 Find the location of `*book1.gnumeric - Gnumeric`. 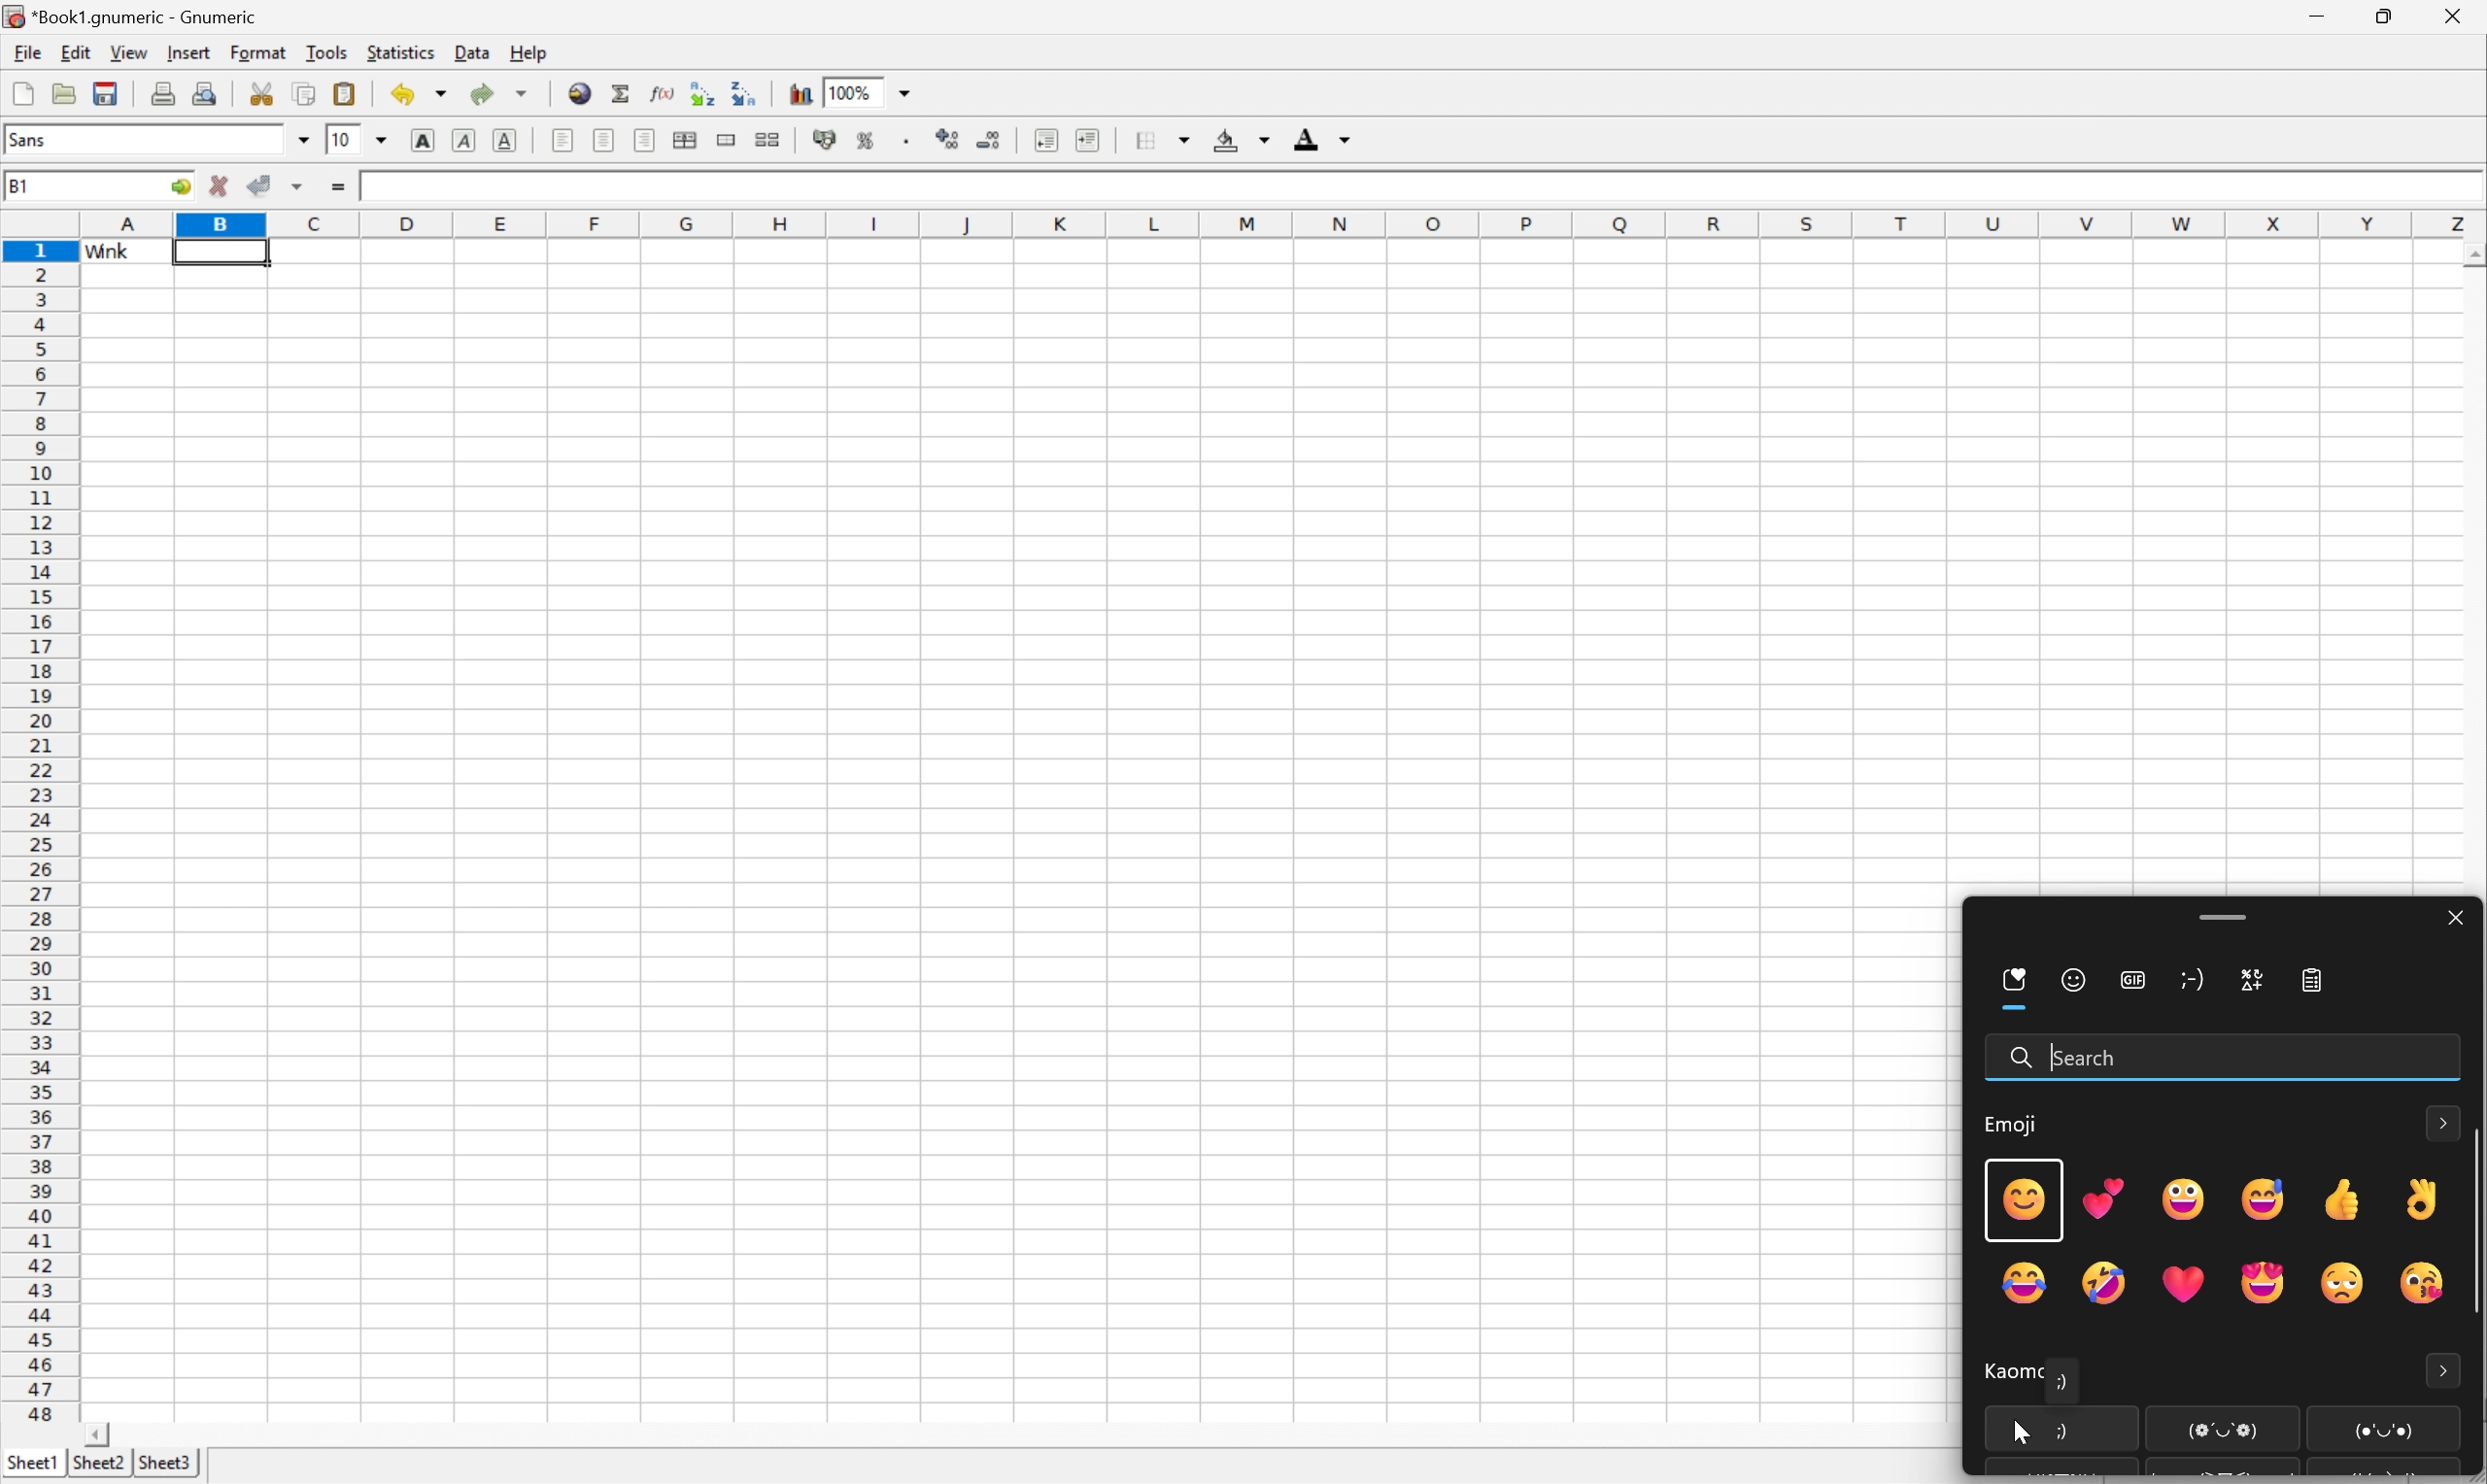

*book1.gnumeric - Gnumeric is located at coordinates (131, 16).